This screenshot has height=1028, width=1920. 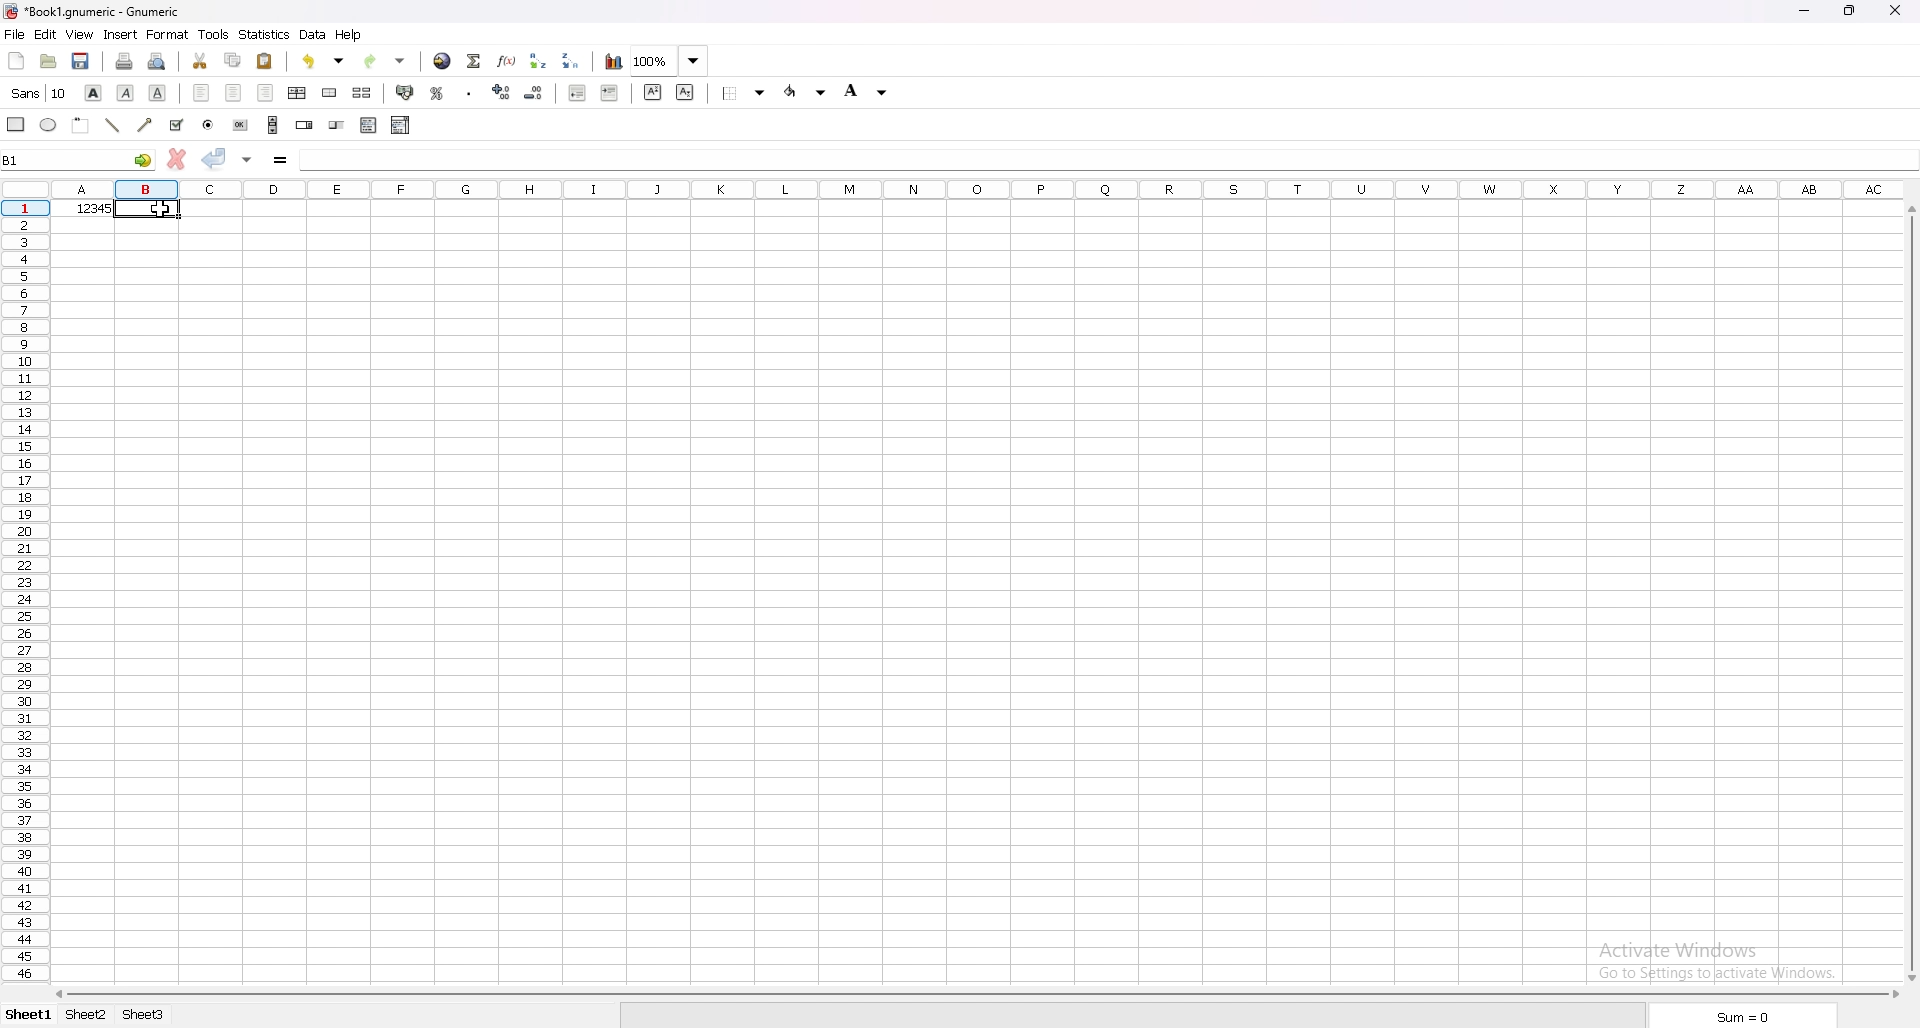 I want to click on accounting, so click(x=405, y=93).